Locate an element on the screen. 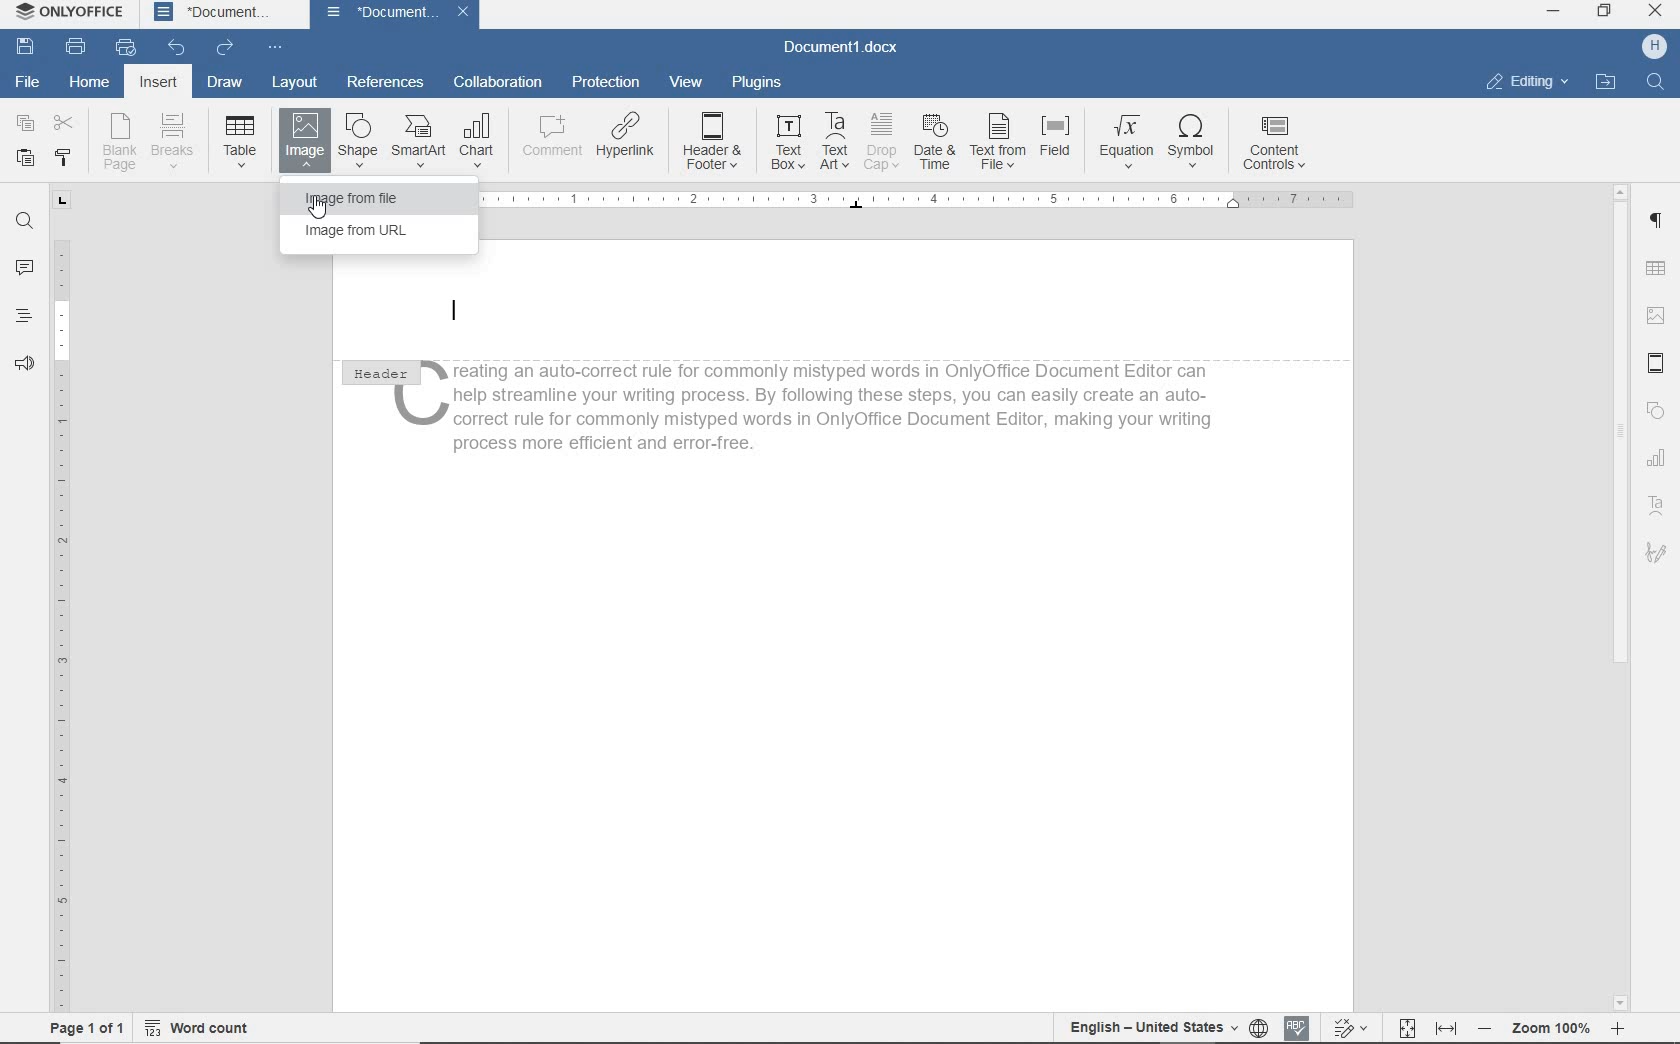 Image resolution: width=1680 pixels, height=1044 pixels. SIGNATURE is located at coordinates (1658, 556).